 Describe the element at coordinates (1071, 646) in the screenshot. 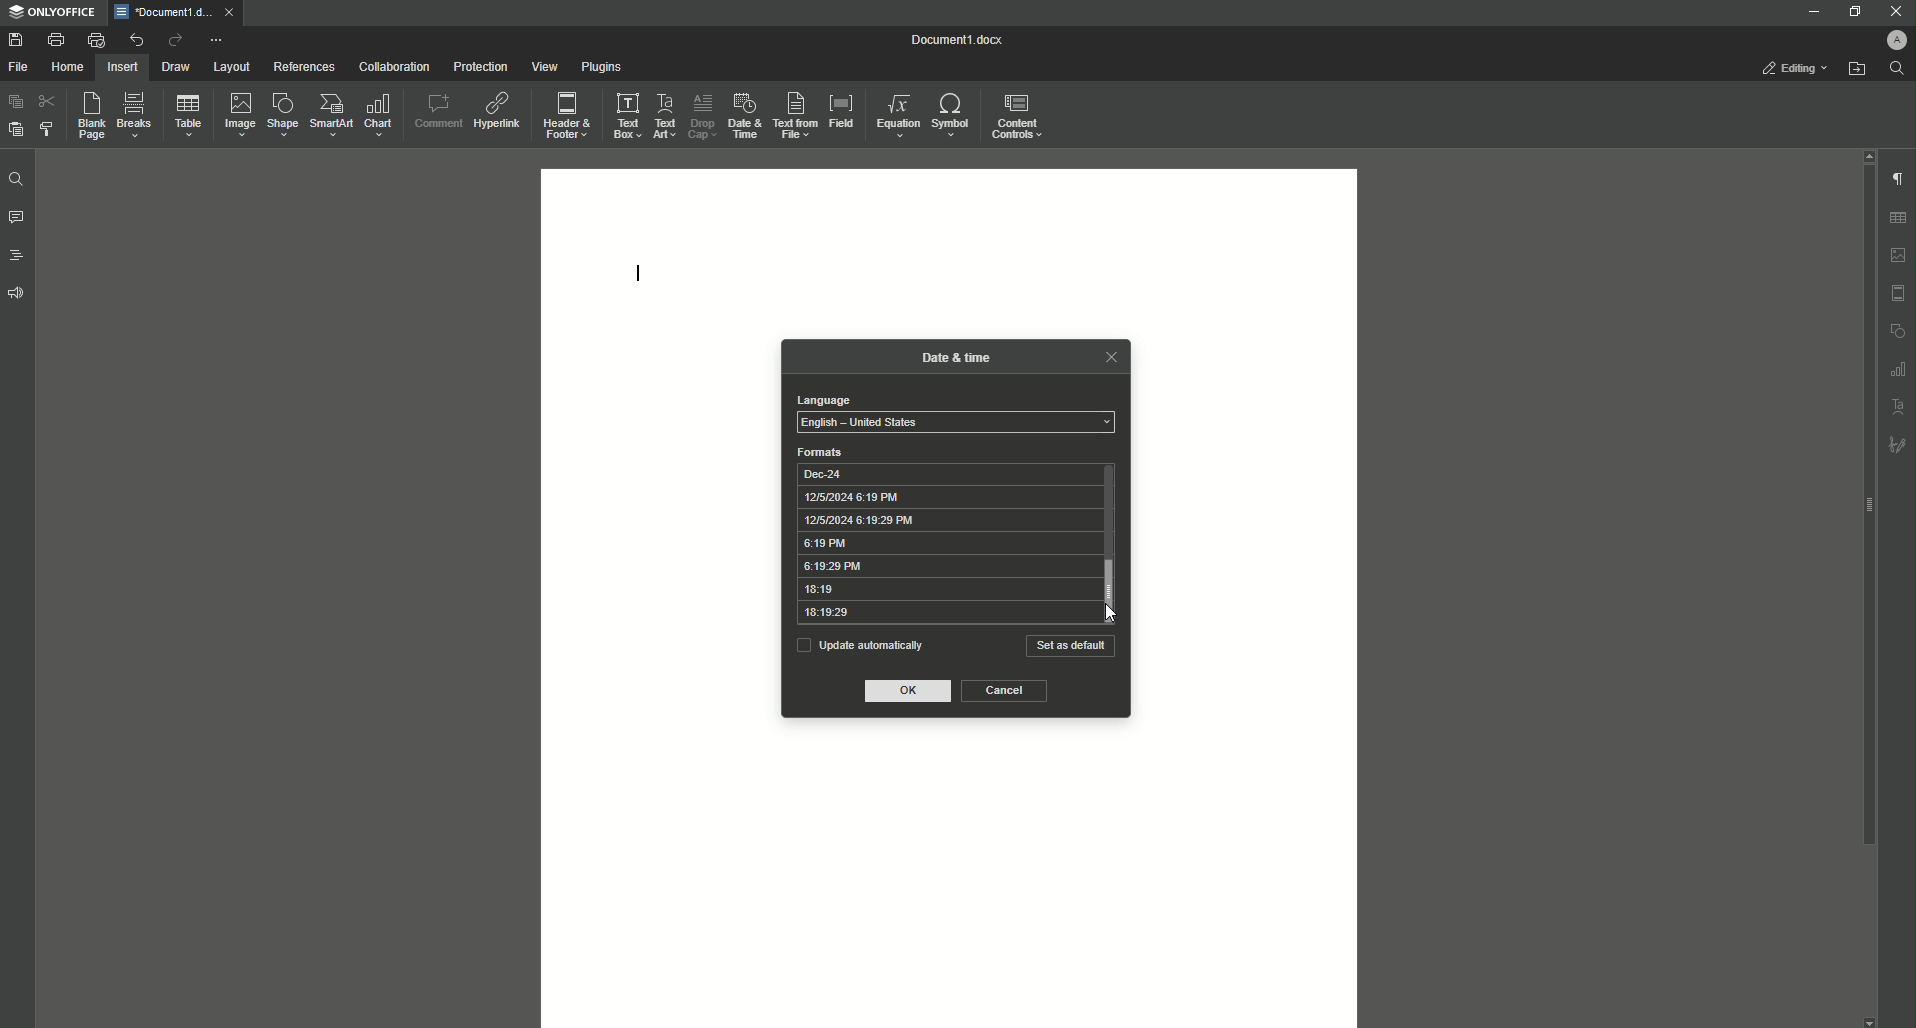

I see `Set as default` at that location.